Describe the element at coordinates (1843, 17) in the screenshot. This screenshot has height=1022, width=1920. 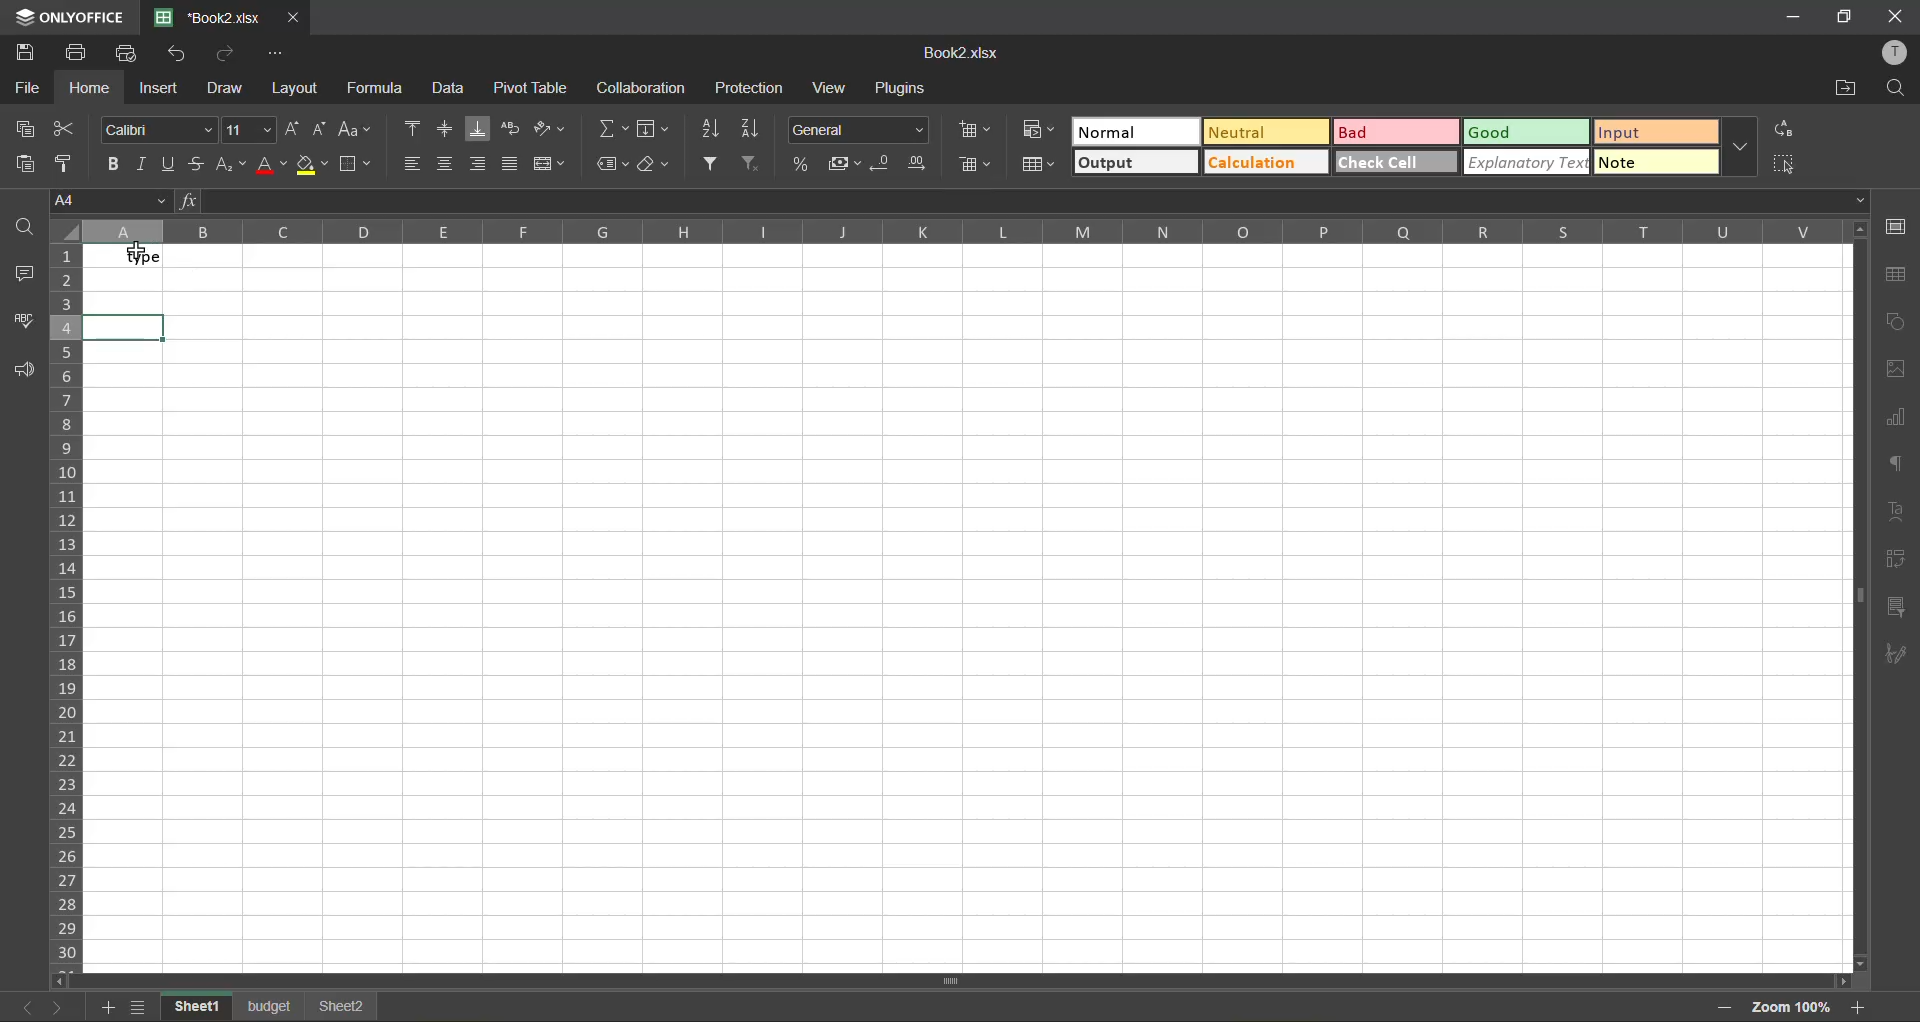
I see `maximize` at that location.